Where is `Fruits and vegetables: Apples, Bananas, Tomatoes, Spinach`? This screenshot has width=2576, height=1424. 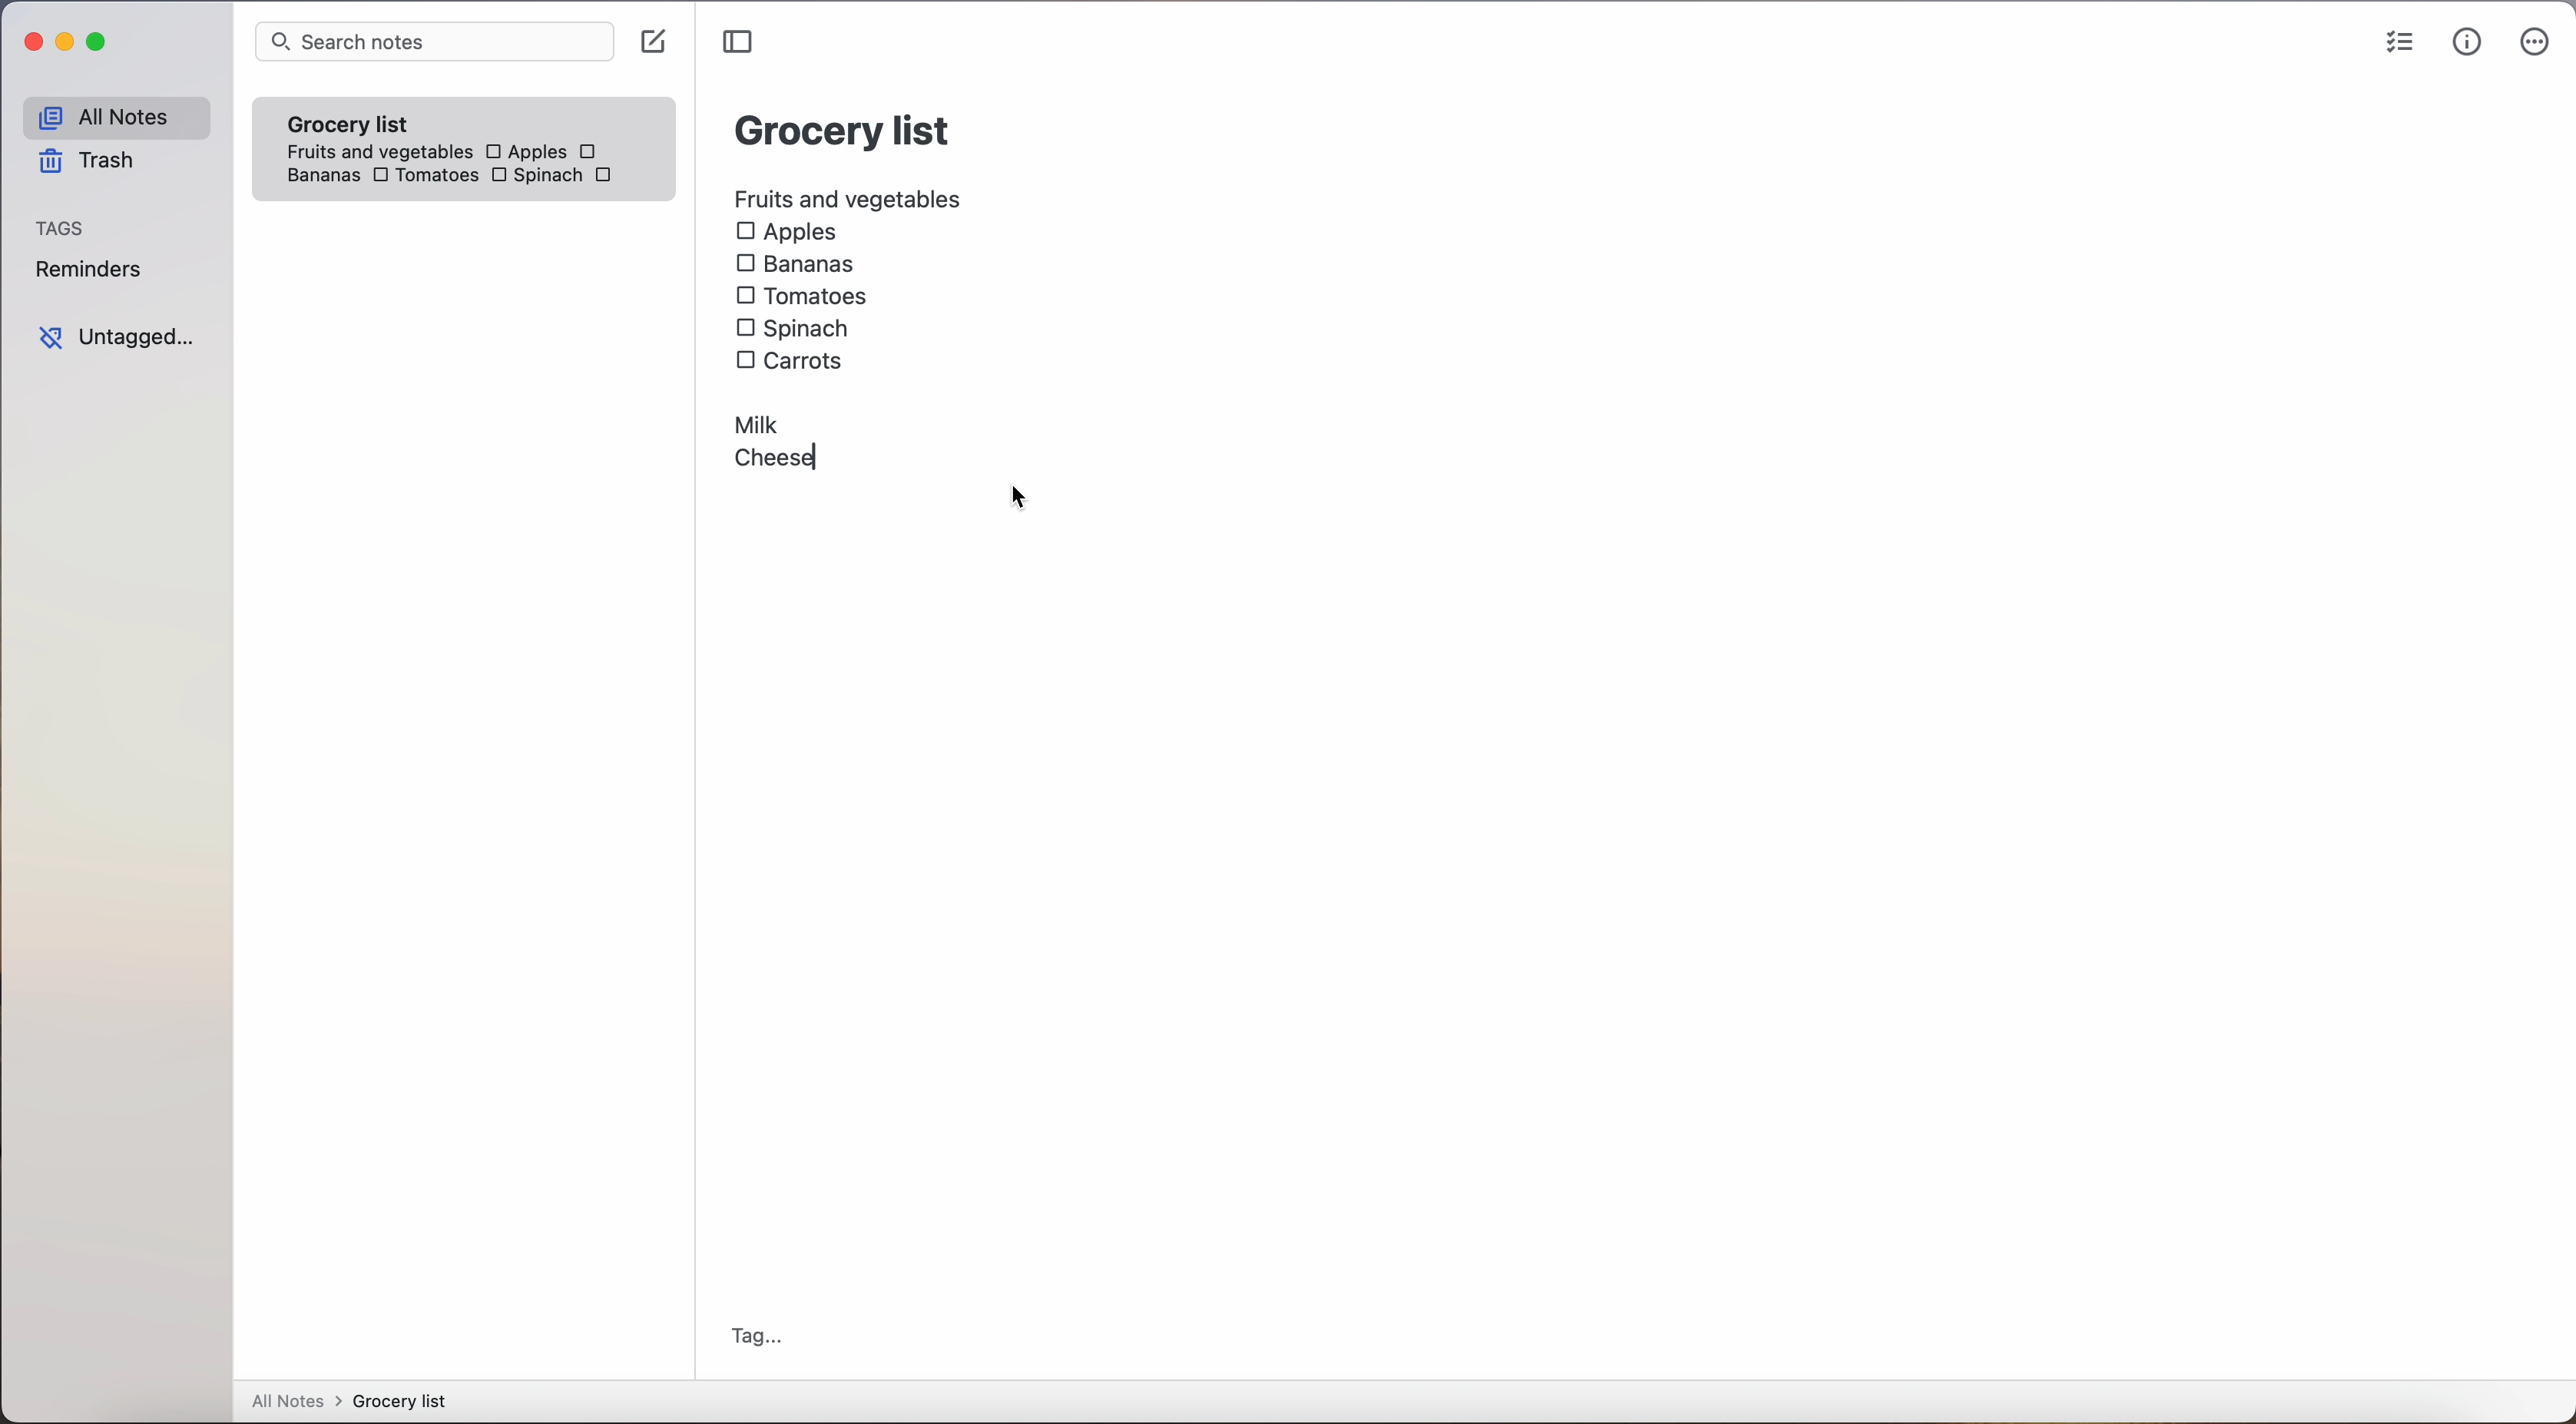
Fruits and vegetables: Apples, Bananas, Tomatoes, Spinach is located at coordinates (470, 157).